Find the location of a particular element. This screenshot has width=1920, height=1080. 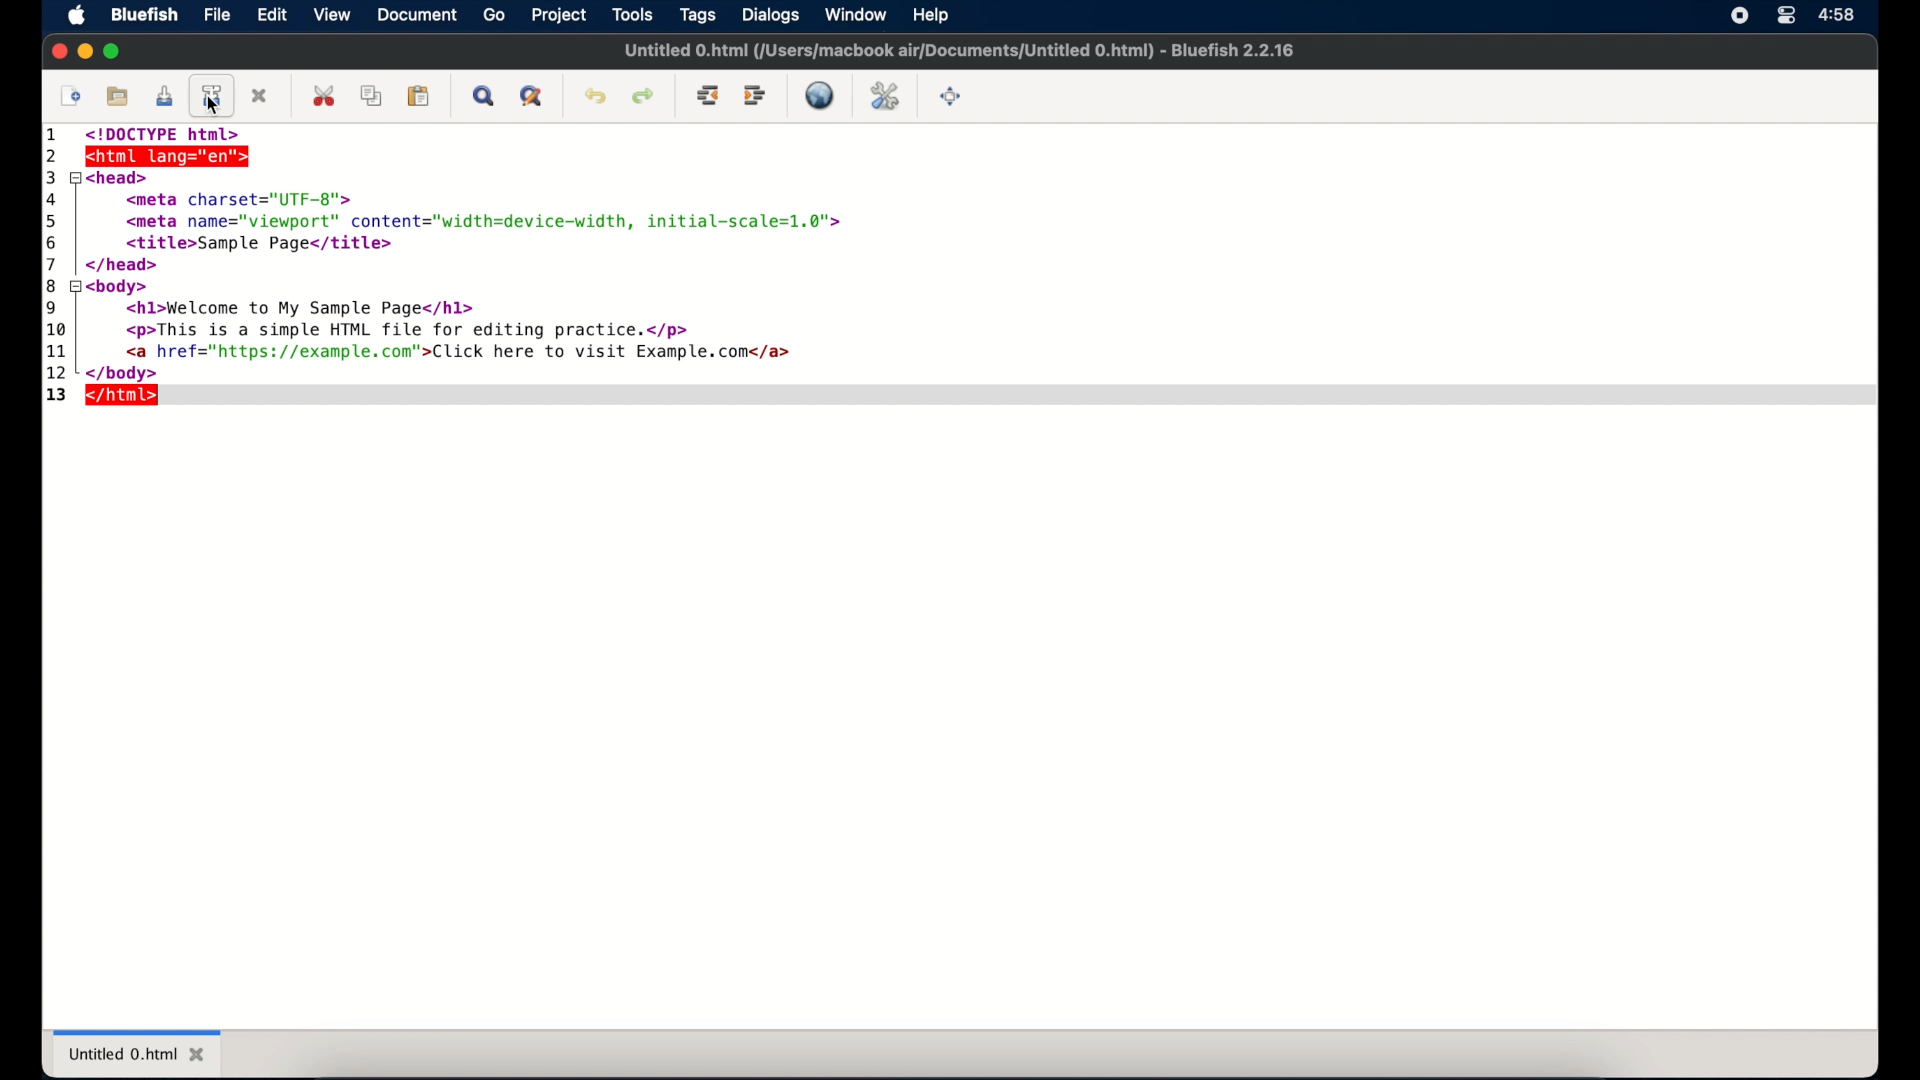

minimize is located at coordinates (85, 50).